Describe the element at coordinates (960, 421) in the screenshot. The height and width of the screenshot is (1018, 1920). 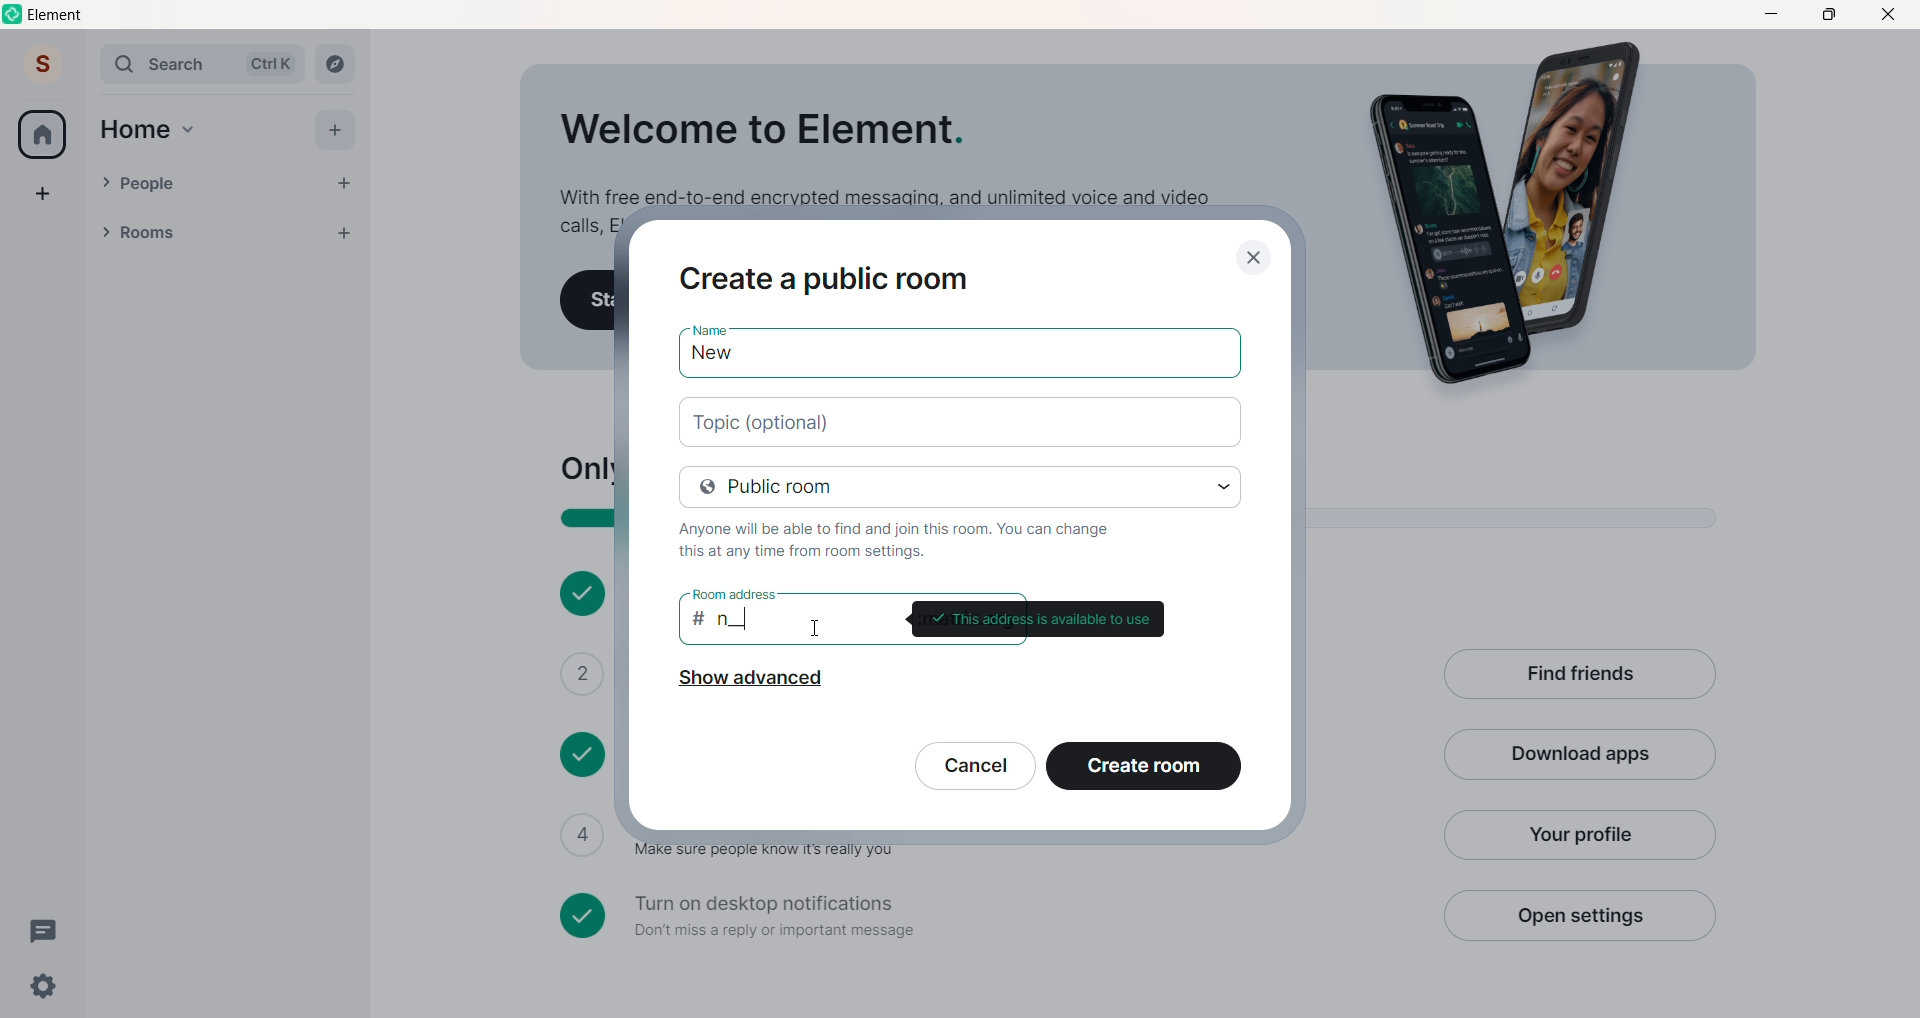
I see `add topic (optional)` at that location.